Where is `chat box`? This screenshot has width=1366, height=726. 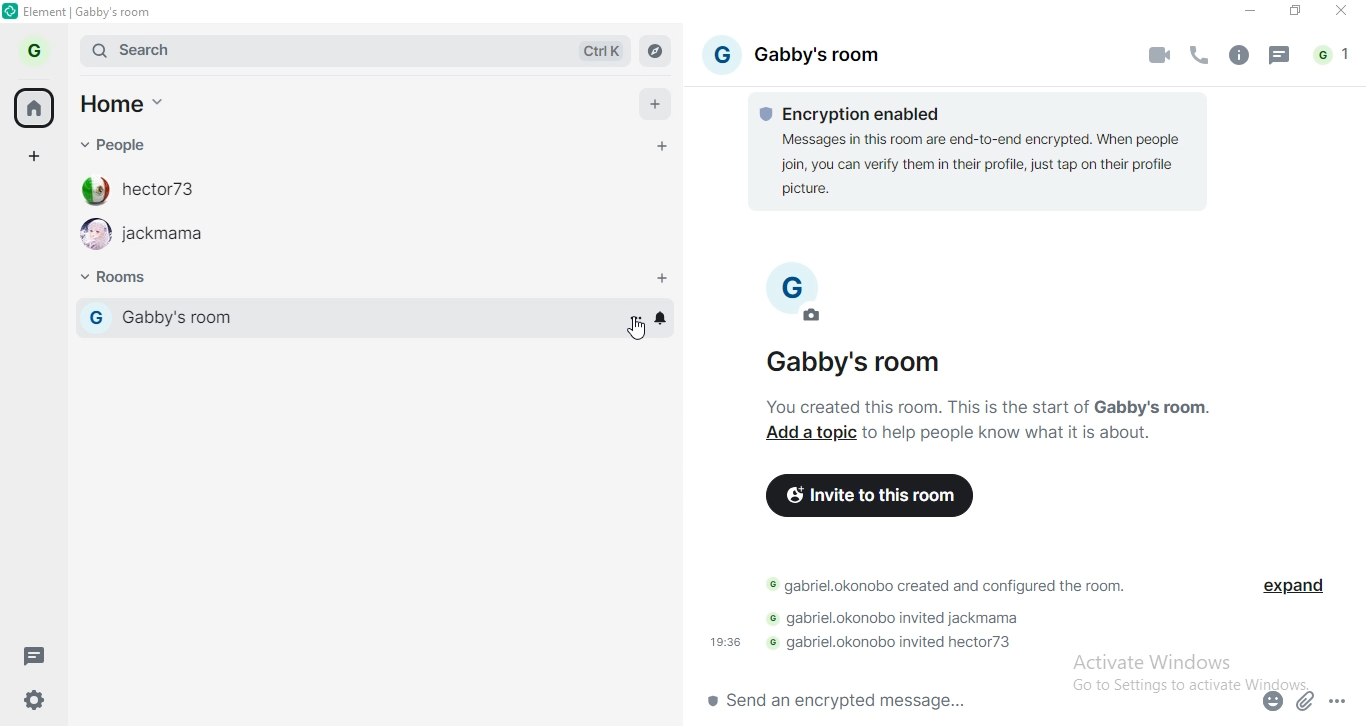 chat box is located at coordinates (964, 702).